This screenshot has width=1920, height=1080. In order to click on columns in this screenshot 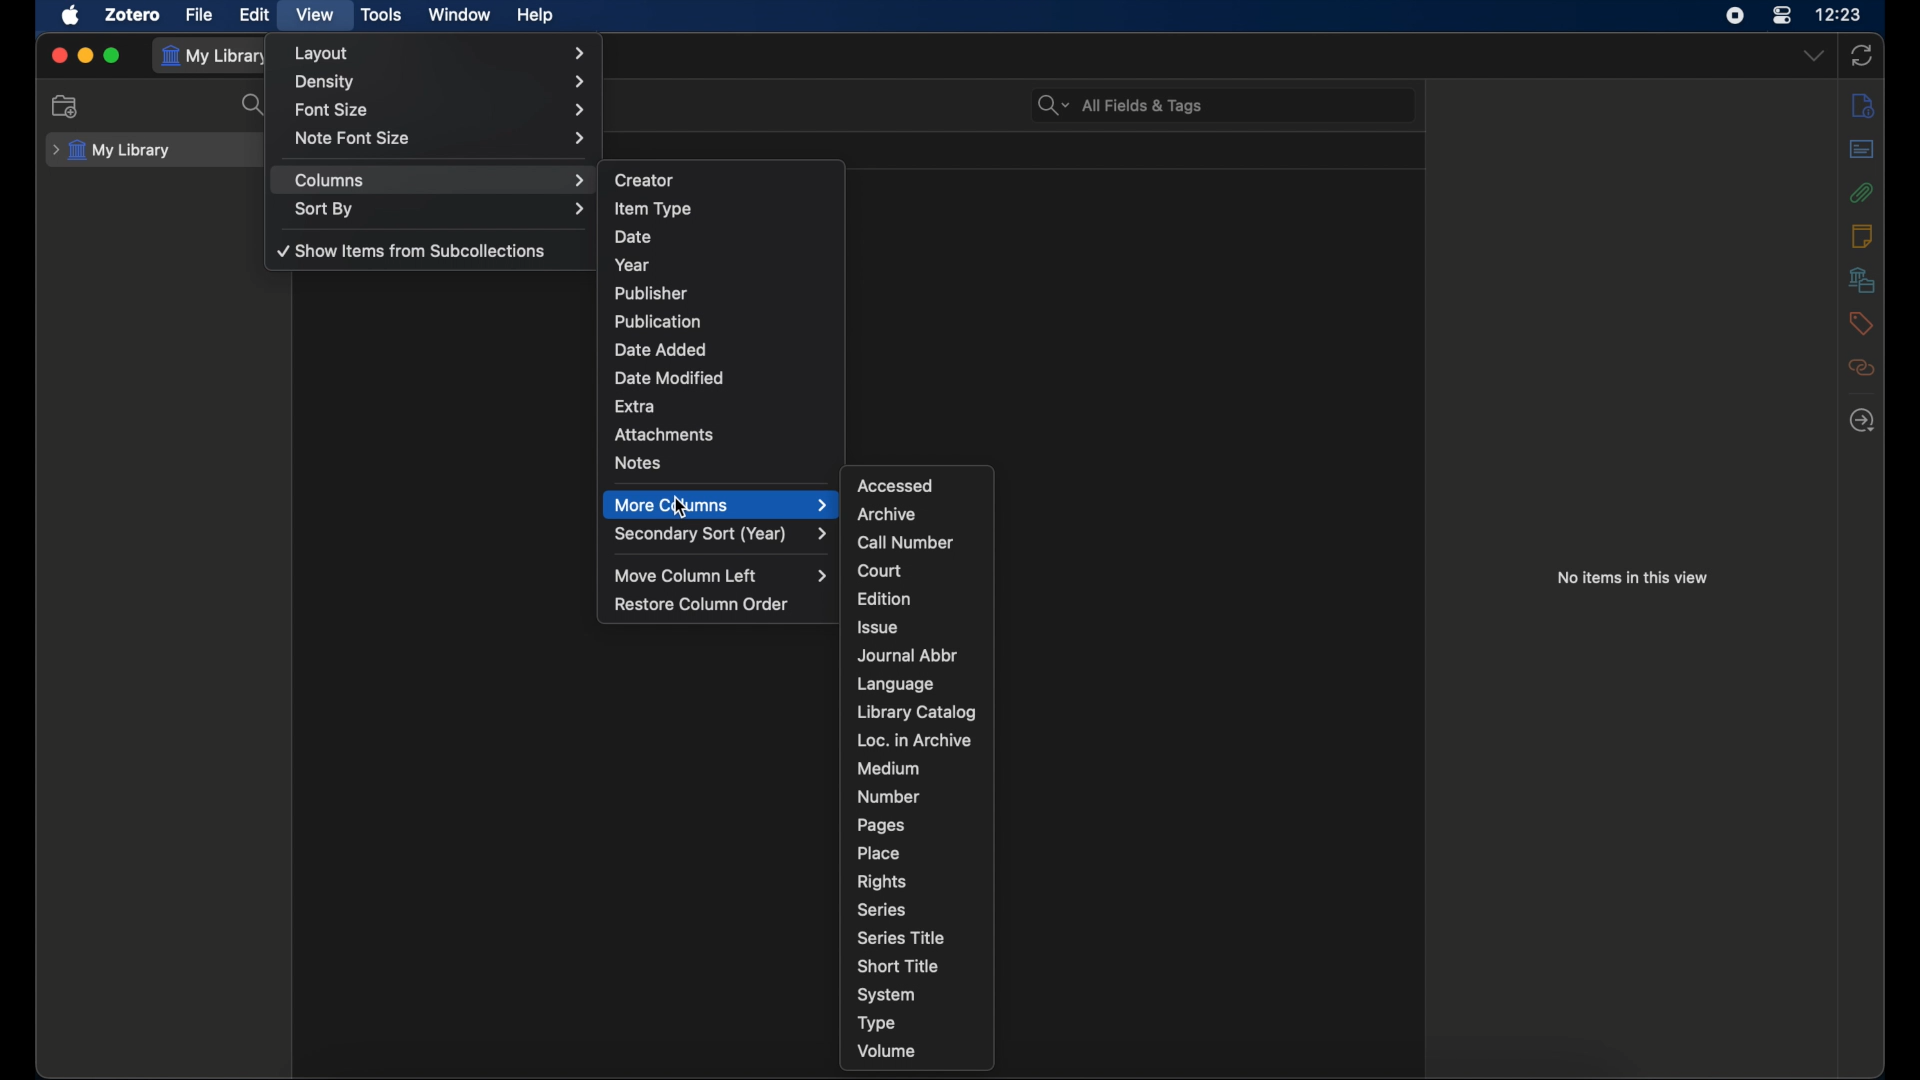, I will do `click(440, 181)`.